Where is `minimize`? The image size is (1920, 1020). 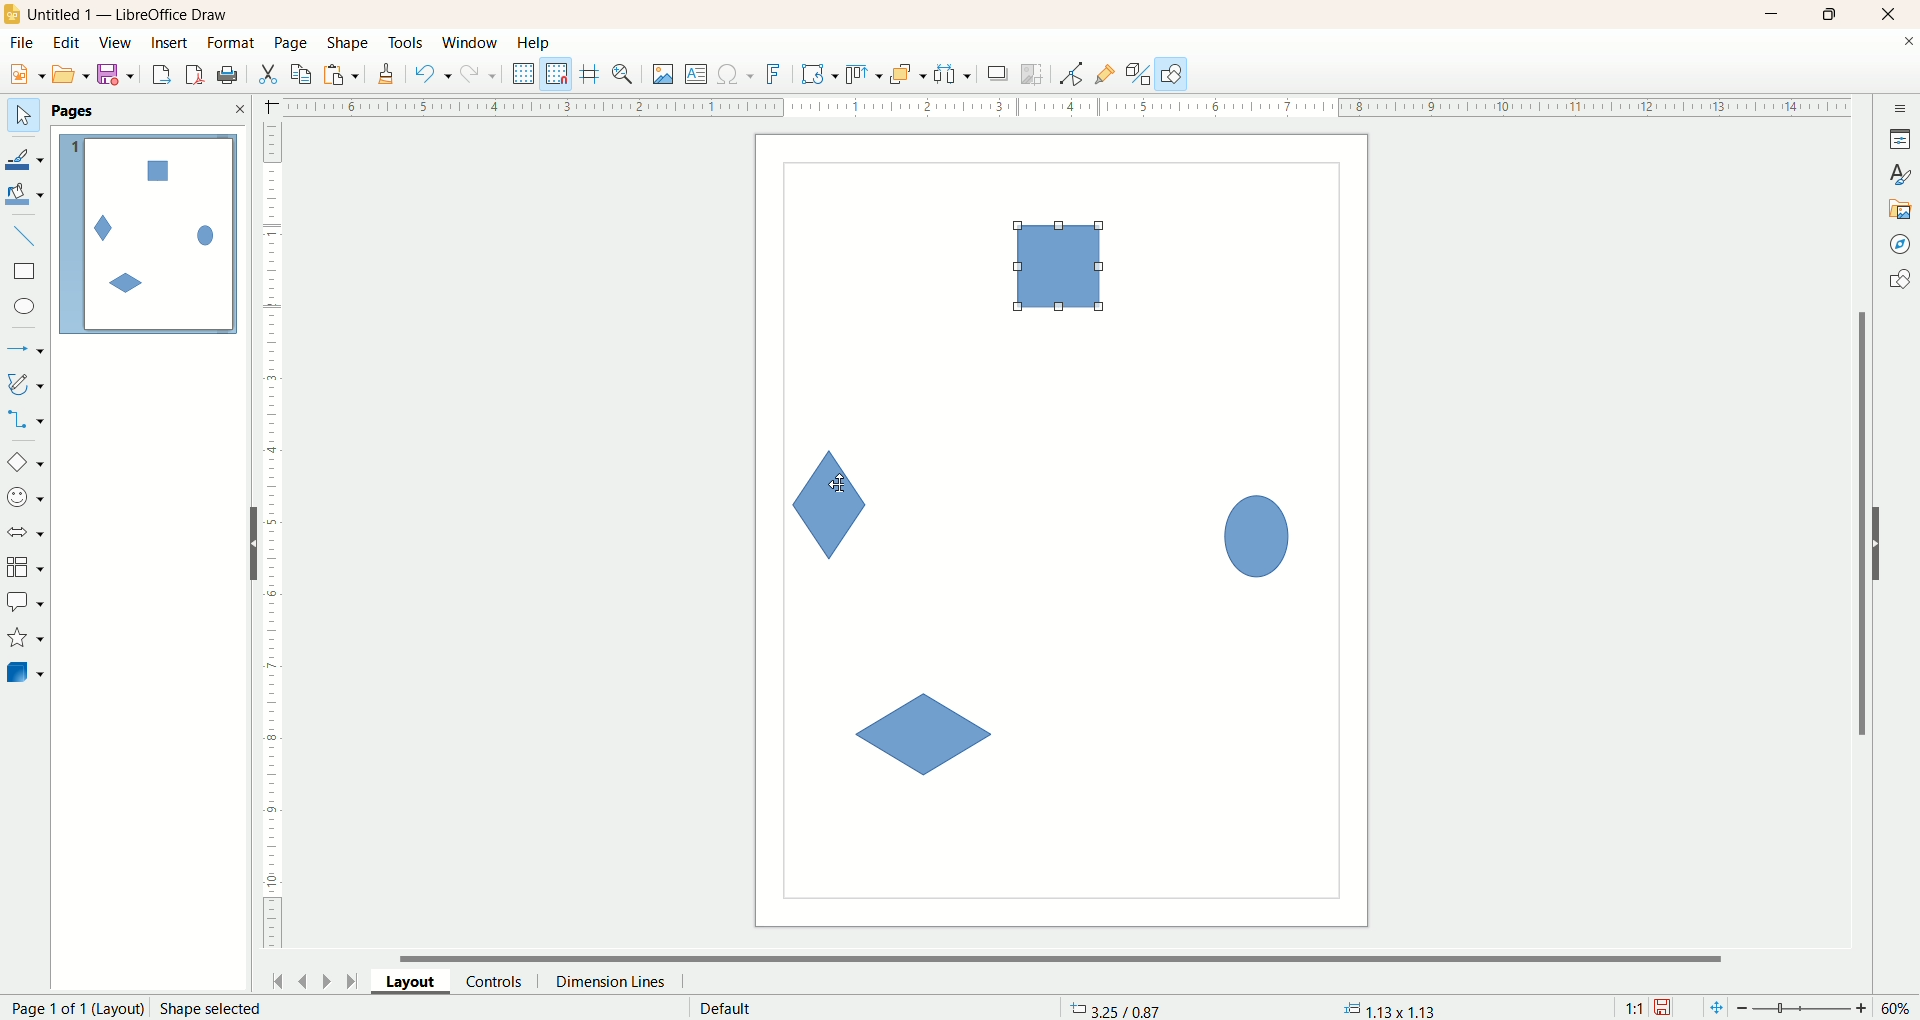
minimize is located at coordinates (1773, 14).